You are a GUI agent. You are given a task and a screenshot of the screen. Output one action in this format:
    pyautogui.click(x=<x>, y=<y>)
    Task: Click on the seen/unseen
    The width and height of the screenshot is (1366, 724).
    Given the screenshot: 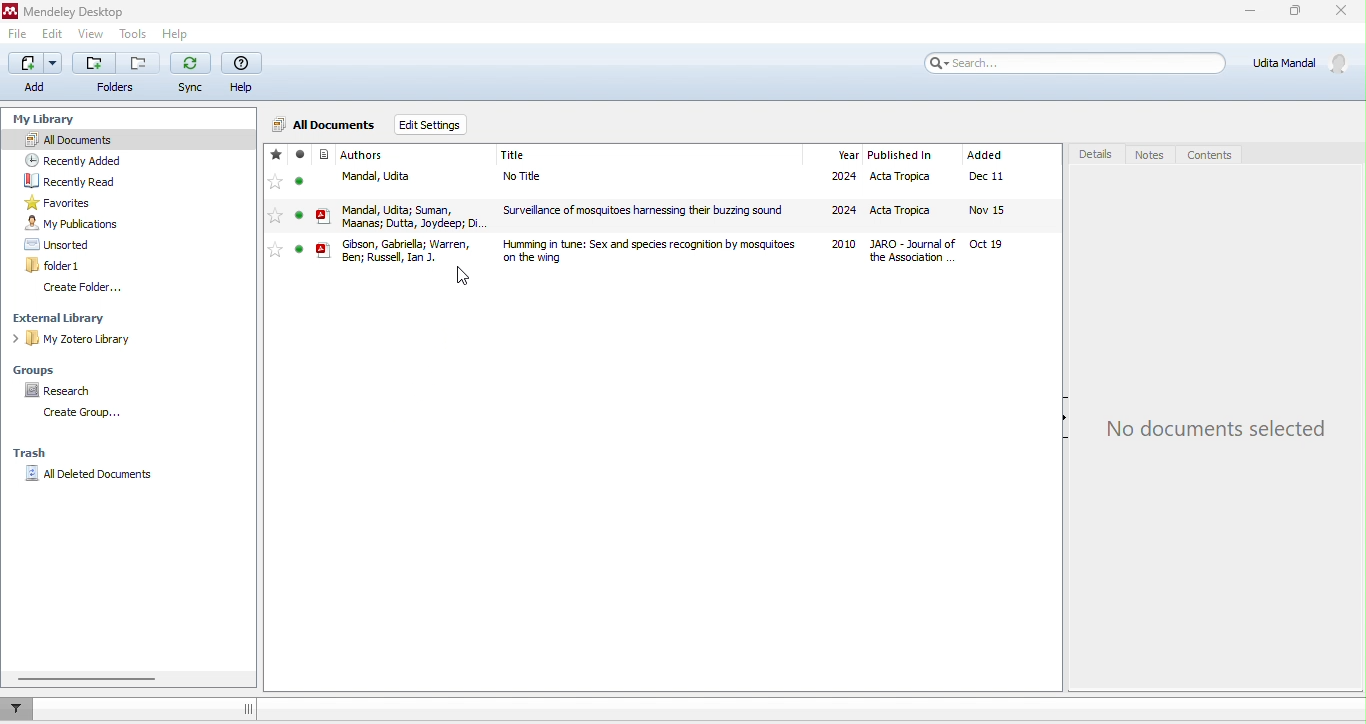 What is the action you would take?
    pyautogui.click(x=300, y=208)
    